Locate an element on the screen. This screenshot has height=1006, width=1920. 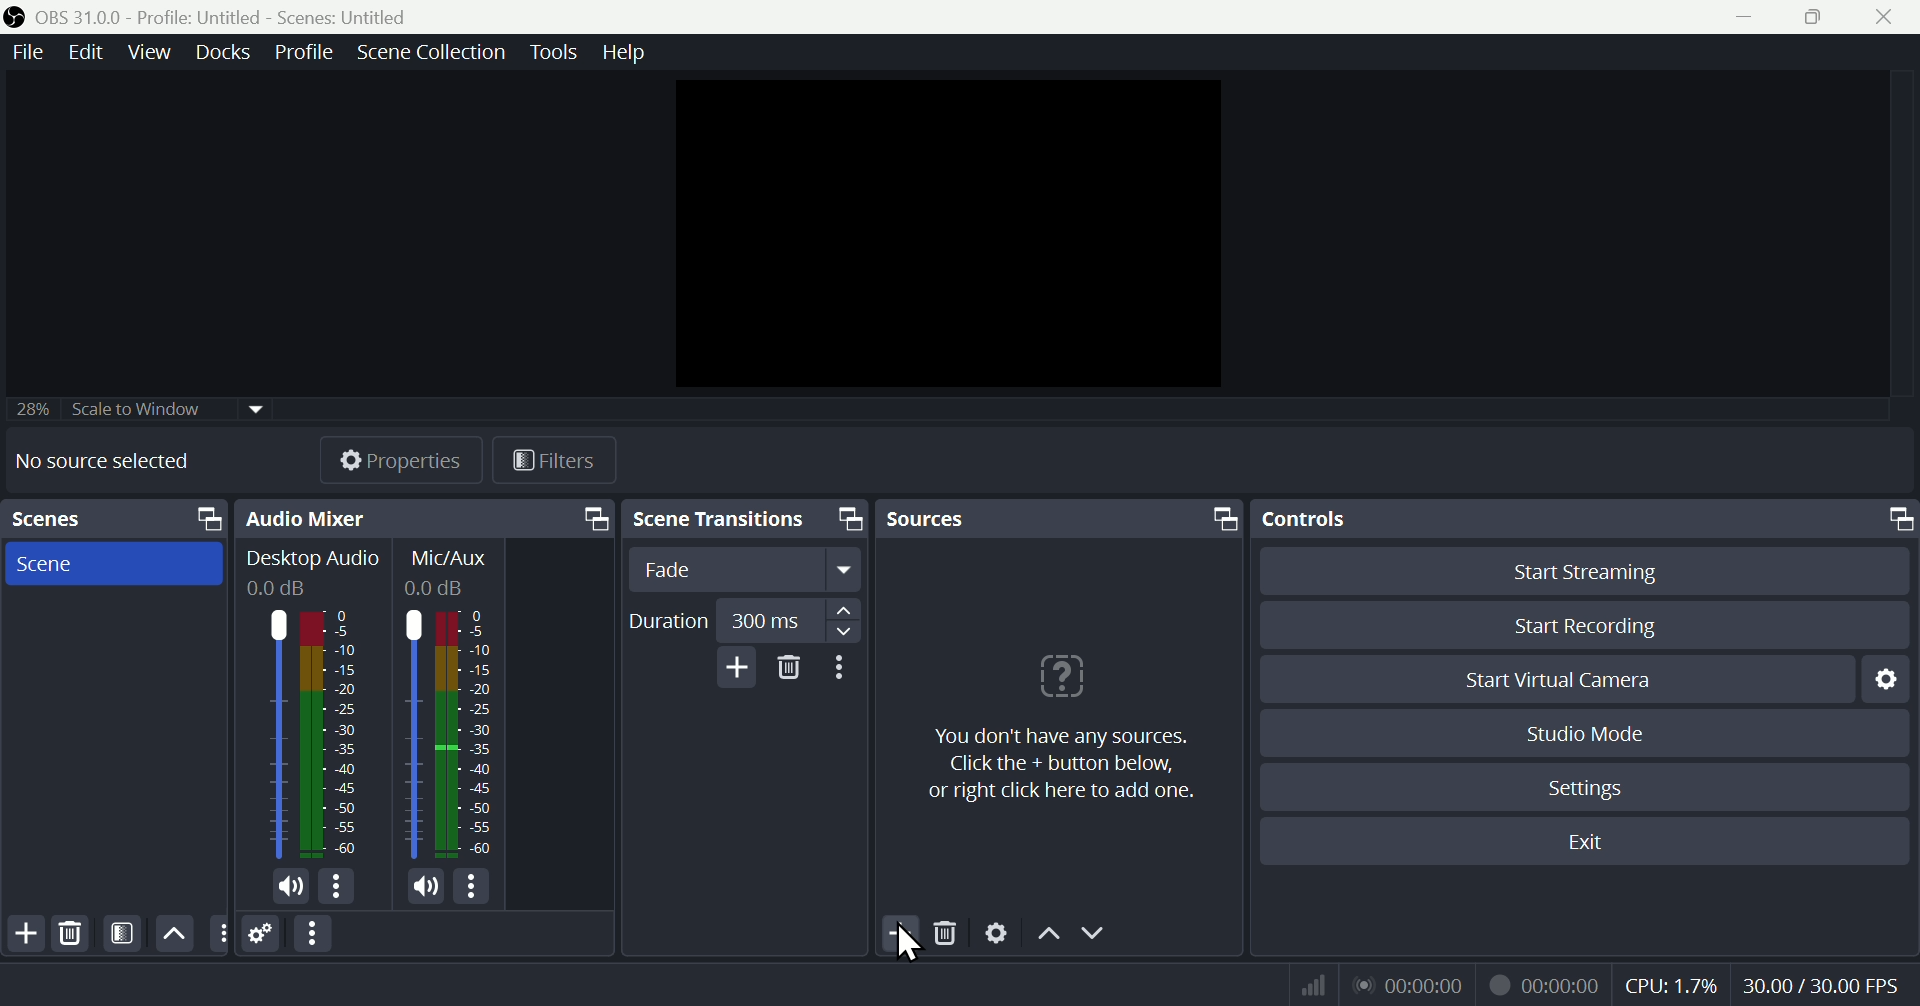
(un)mute is located at coordinates (292, 890).